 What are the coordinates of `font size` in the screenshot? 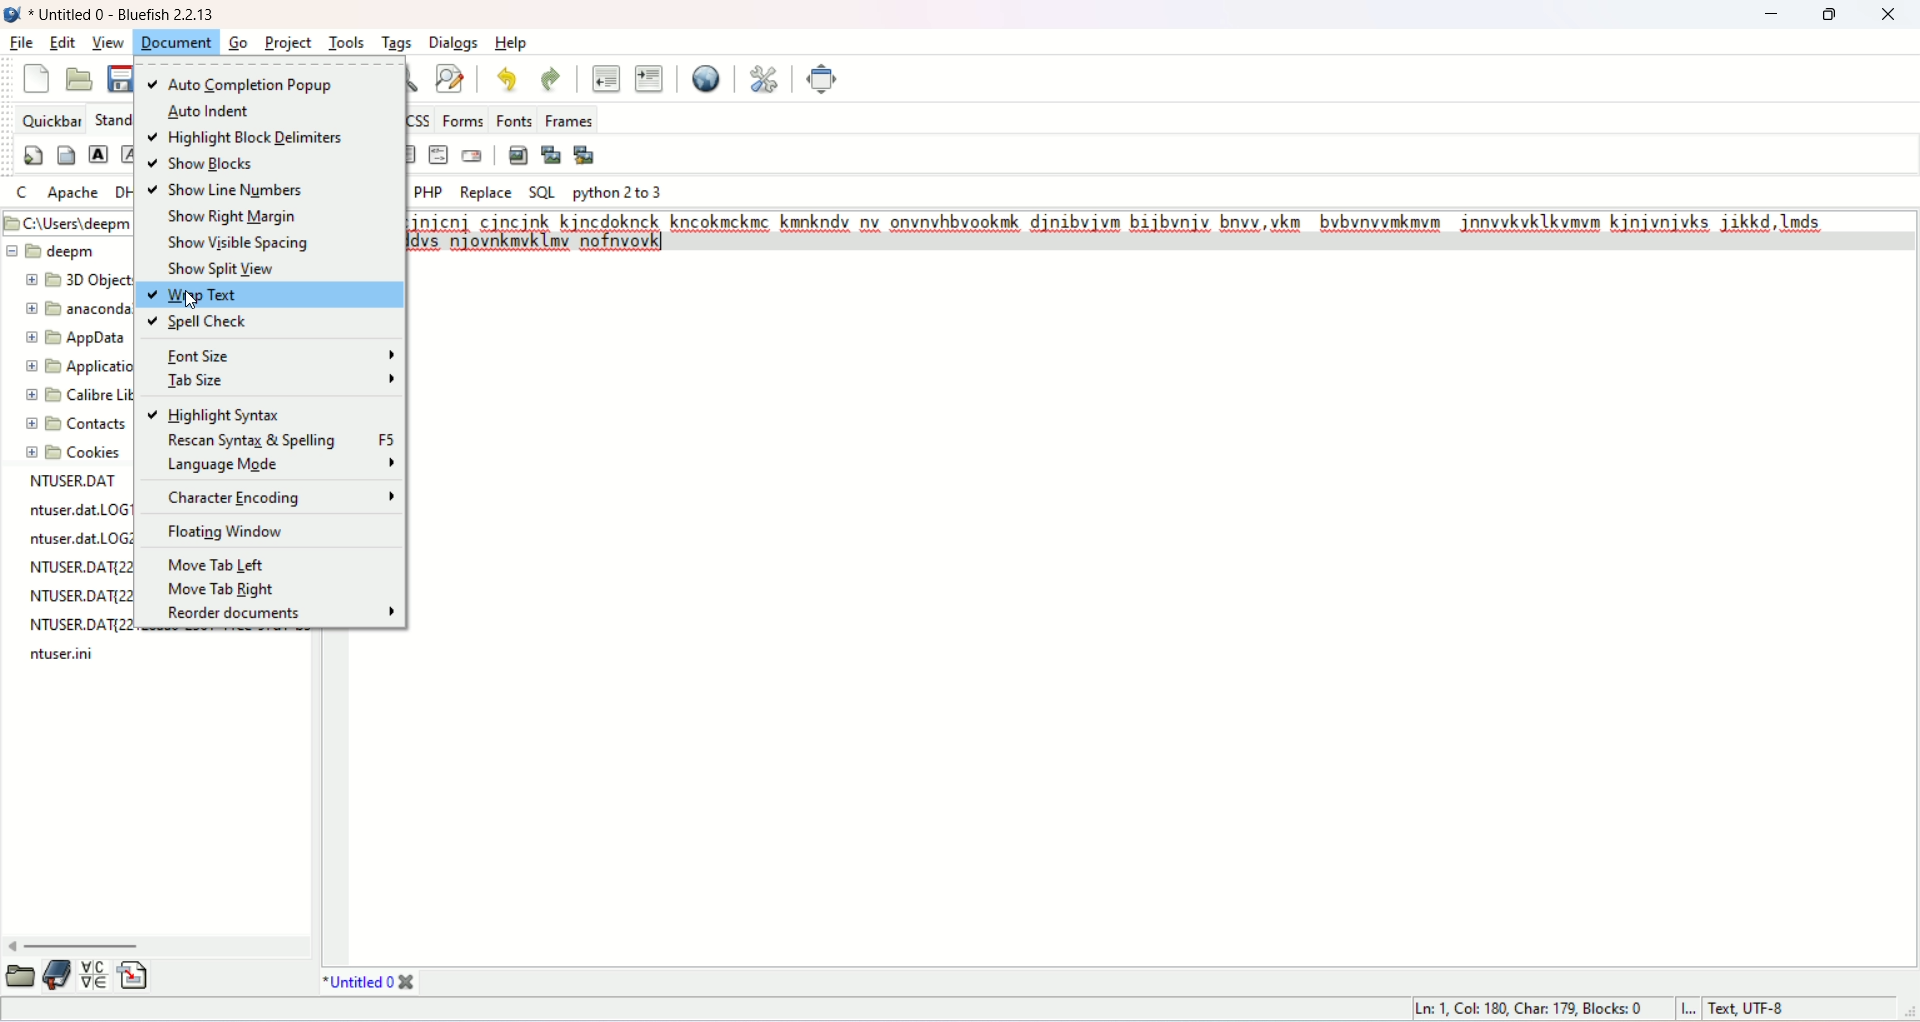 It's located at (281, 355).